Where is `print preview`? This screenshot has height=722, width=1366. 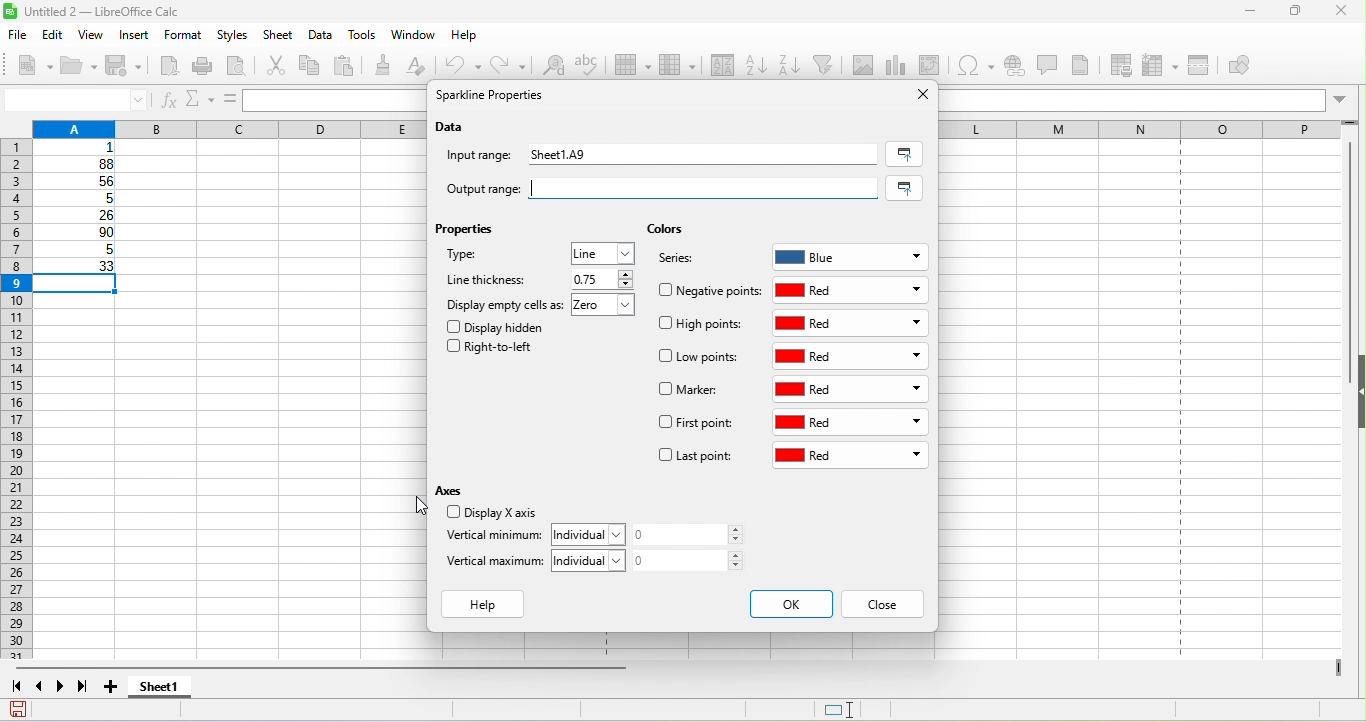
print preview is located at coordinates (243, 67).